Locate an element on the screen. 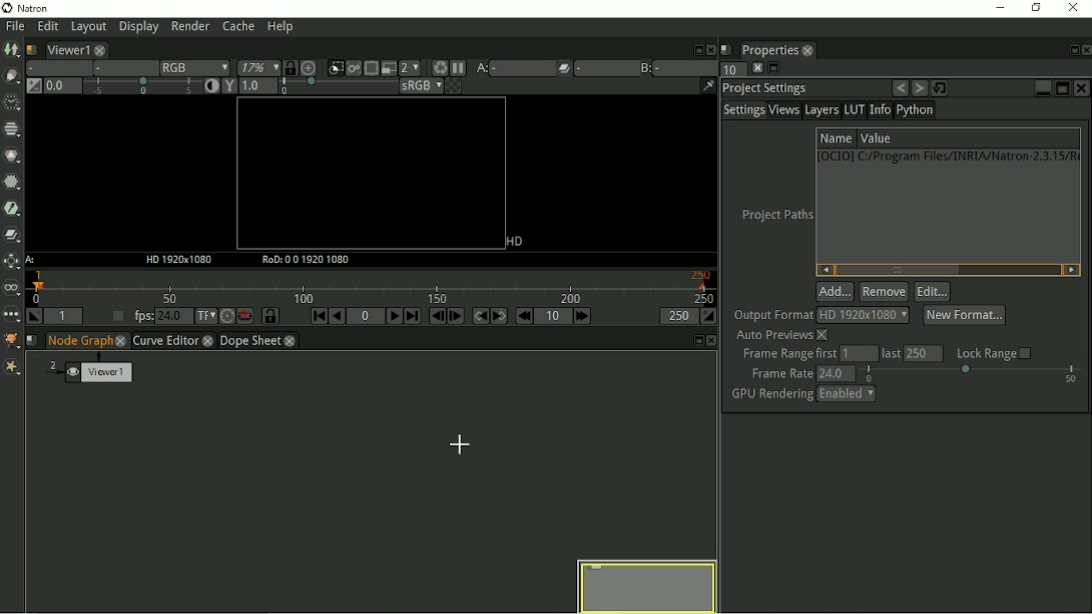 The width and height of the screenshot is (1092, 614). Output format is located at coordinates (819, 316).